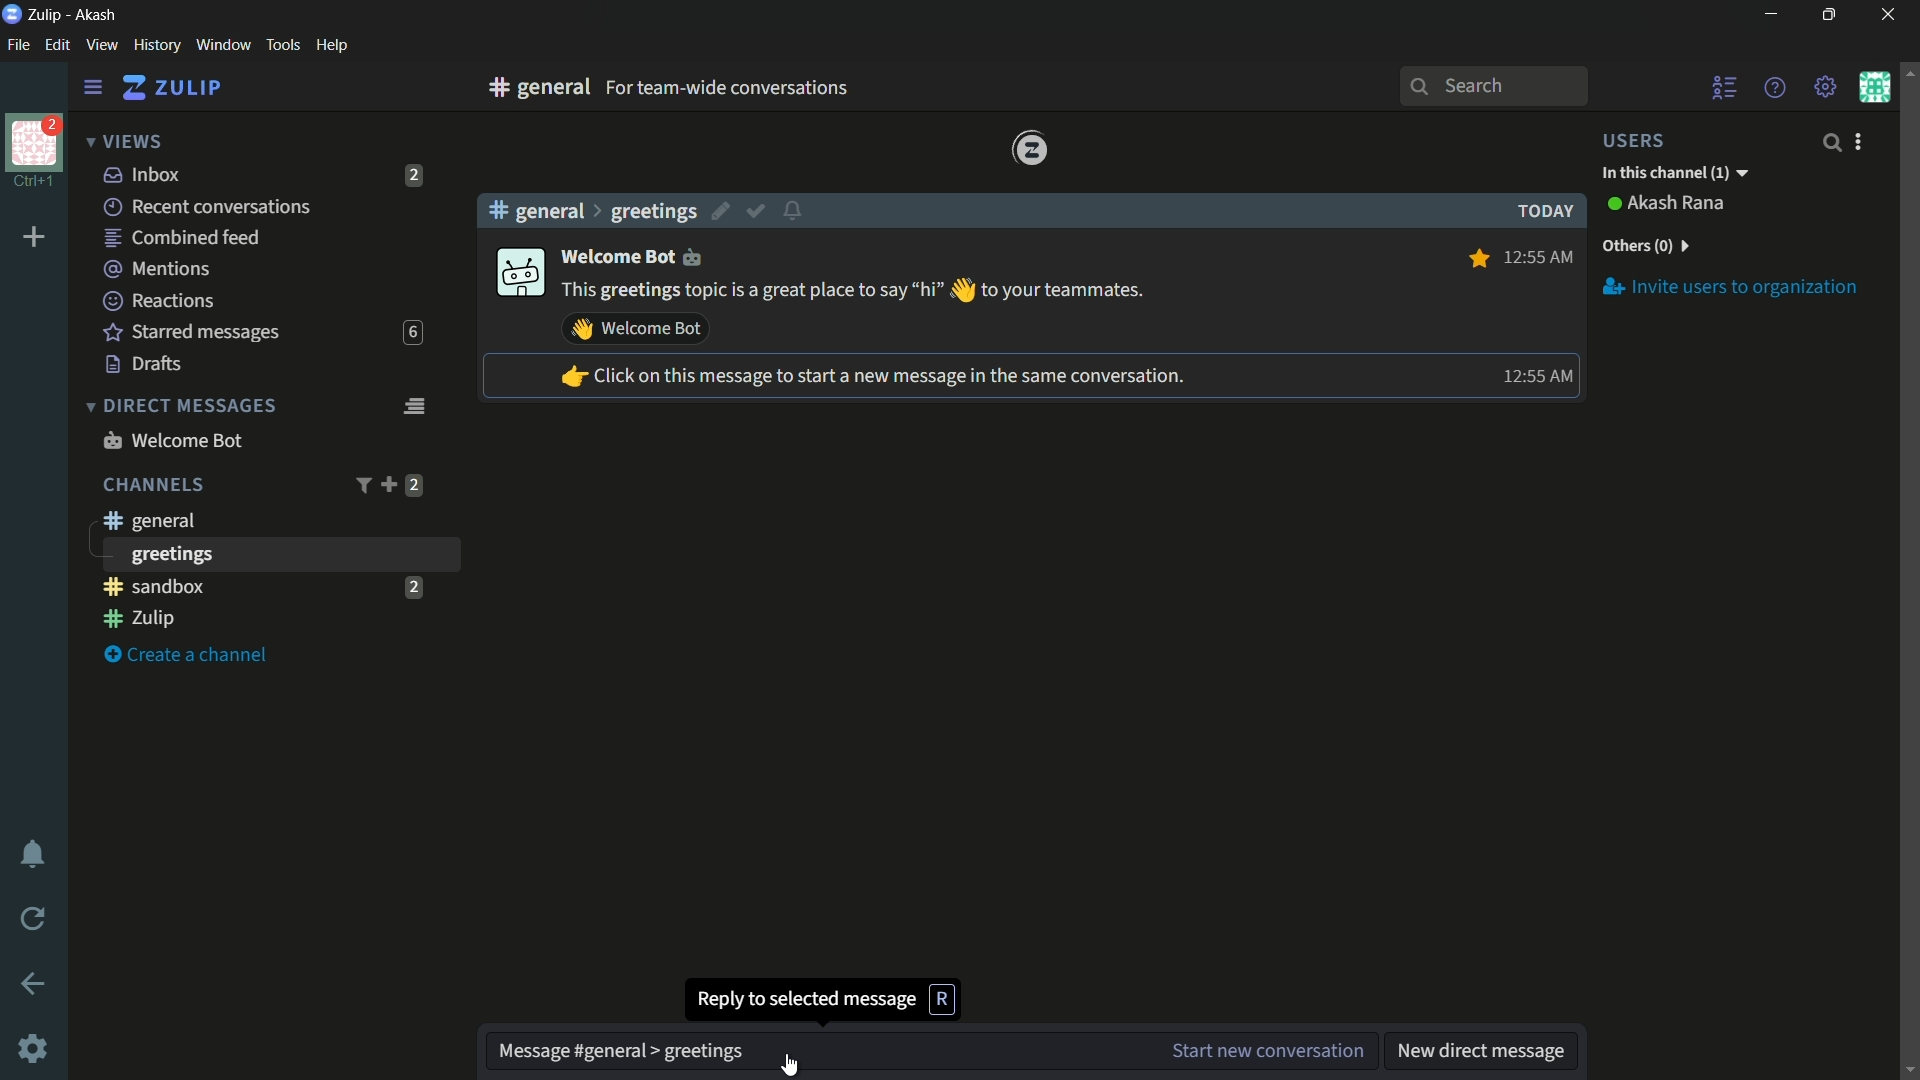 The image size is (1920, 1080). What do you see at coordinates (1481, 1052) in the screenshot?
I see `new direct message` at bounding box center [1481, 1052].